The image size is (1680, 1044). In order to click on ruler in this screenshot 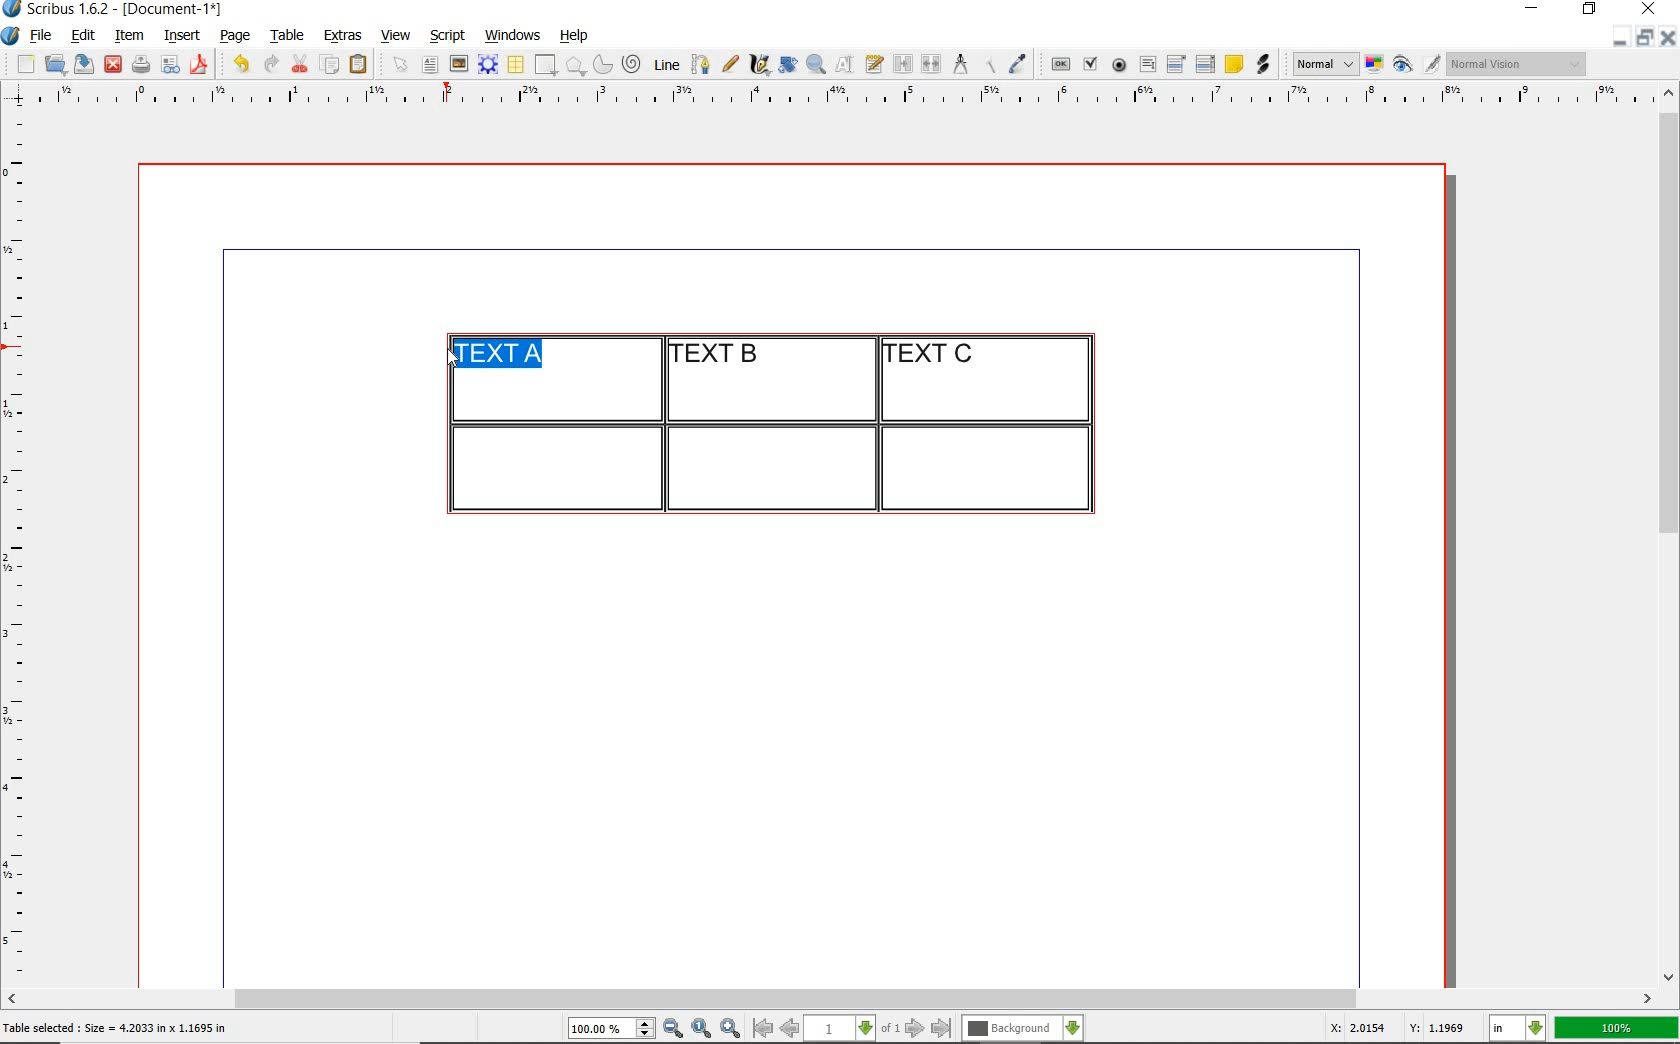, I will do `click(853, 97)`.